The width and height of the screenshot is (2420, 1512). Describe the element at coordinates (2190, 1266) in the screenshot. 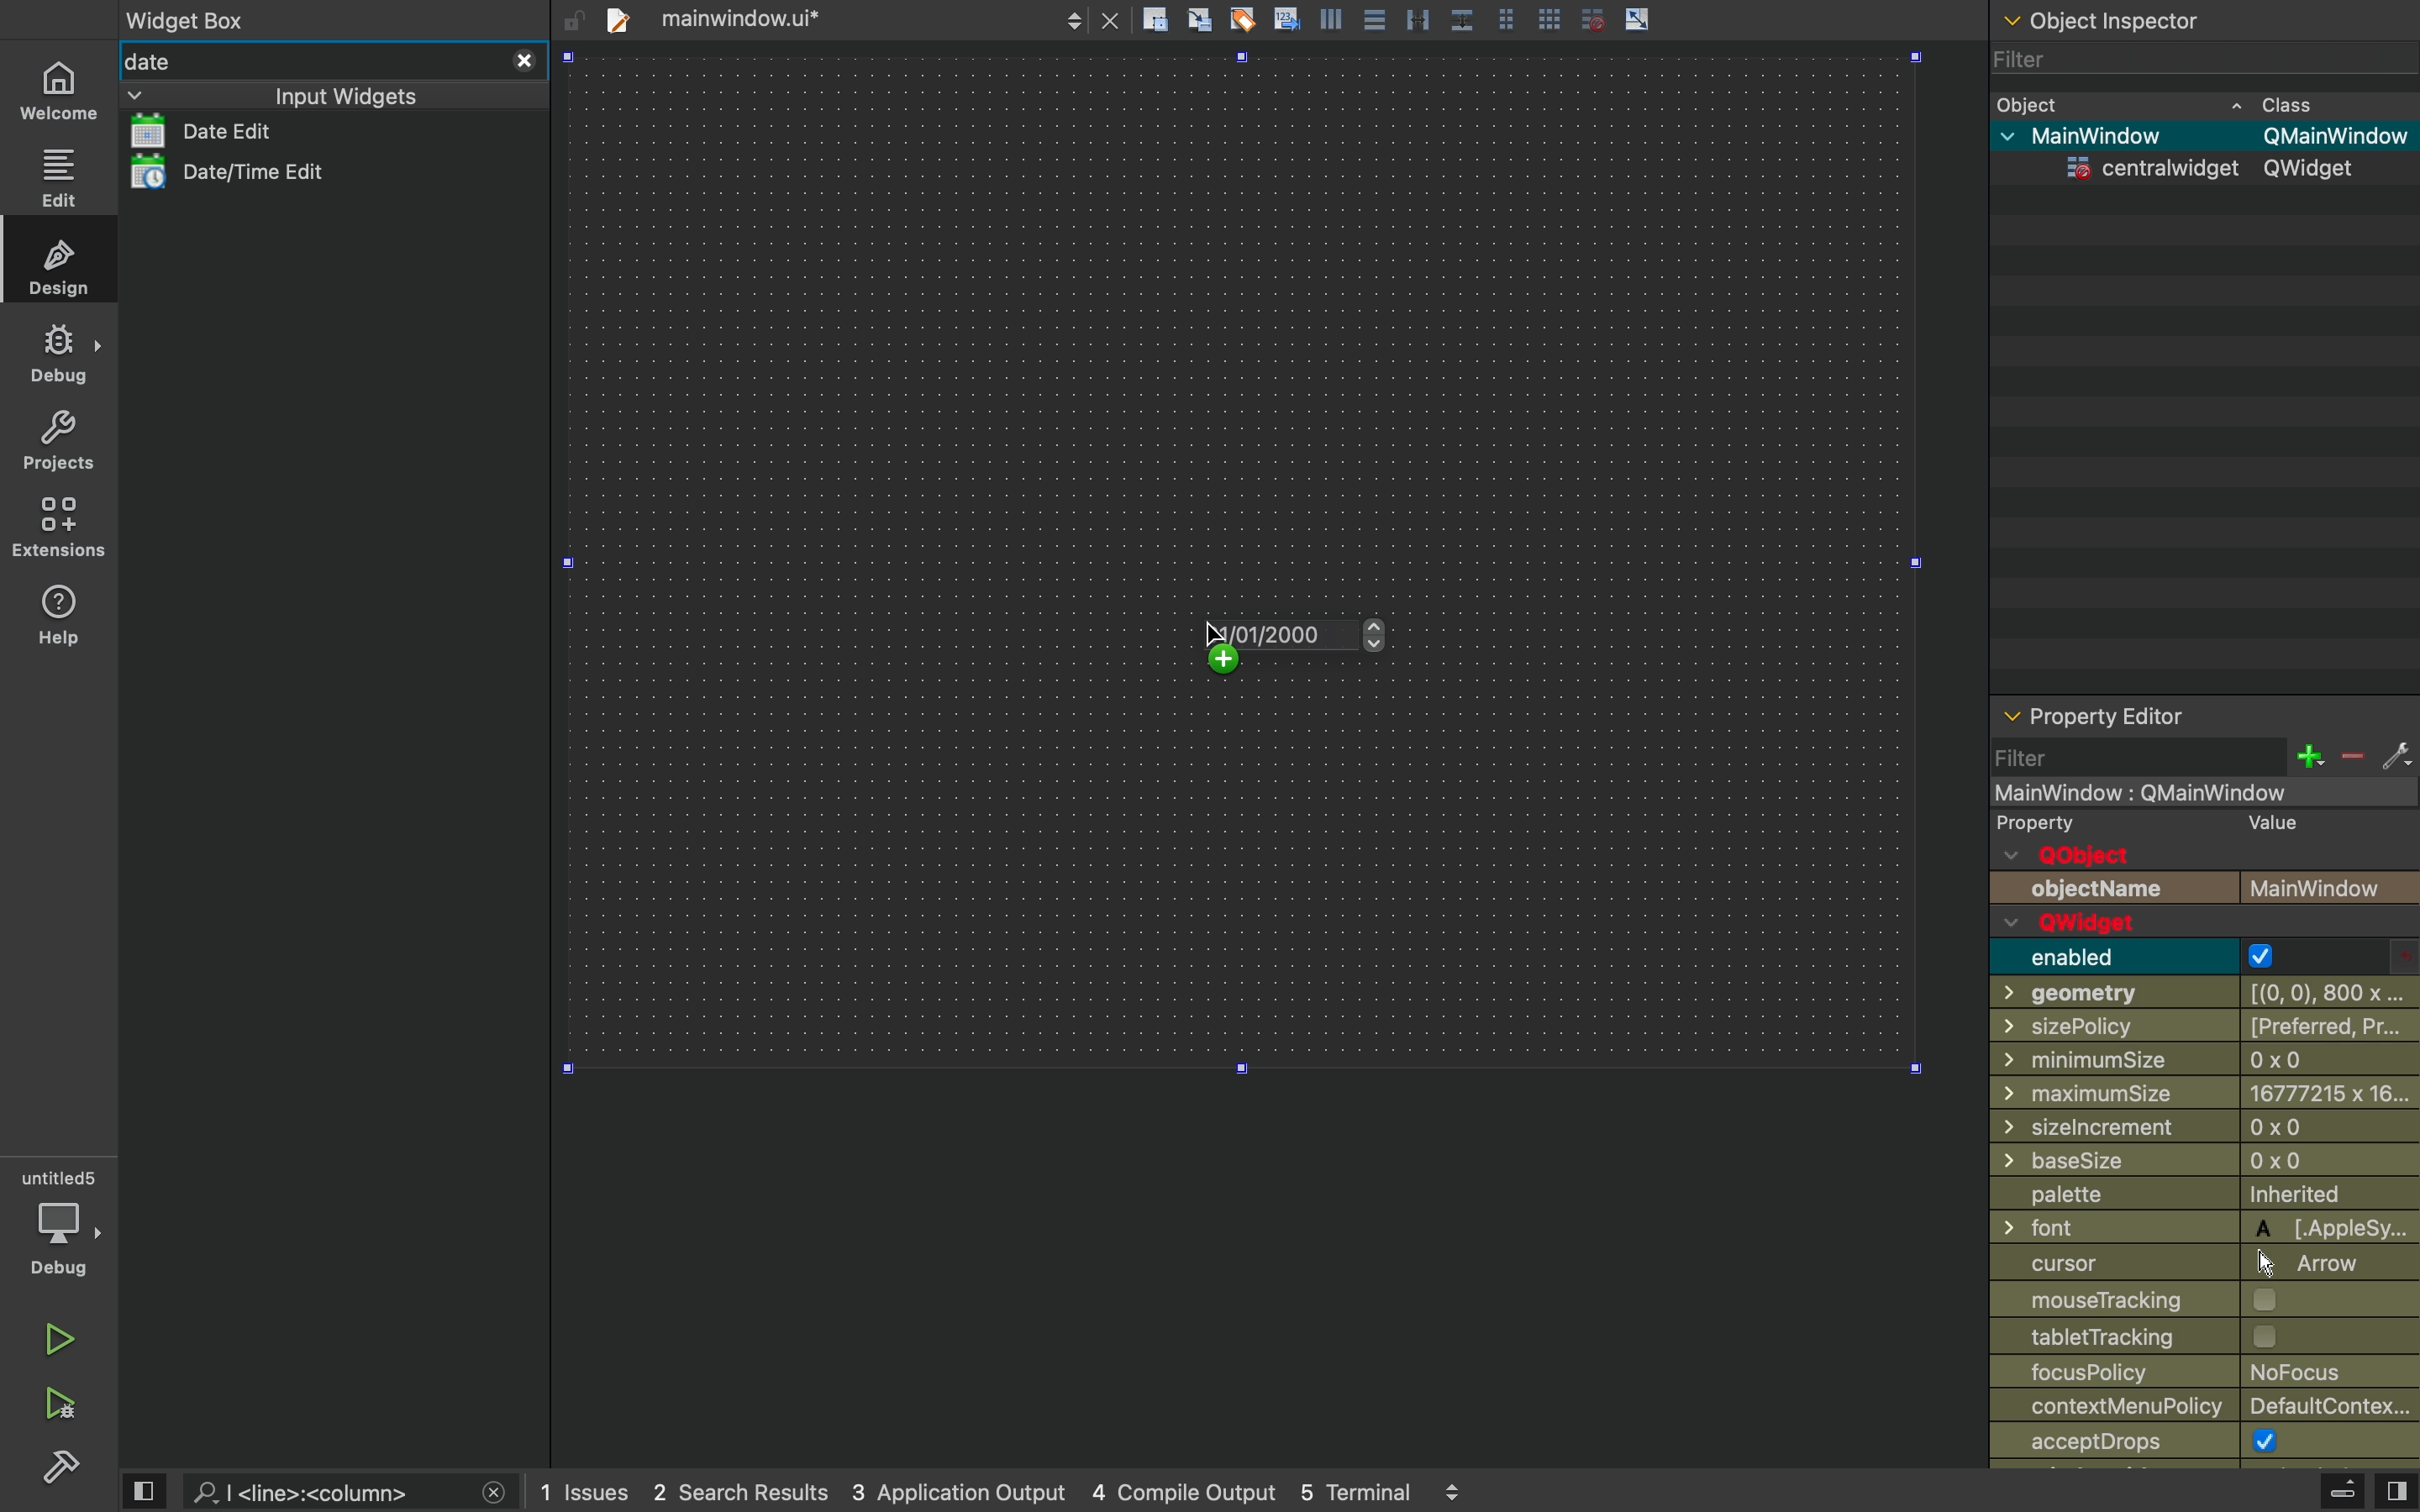

I see `cursor` at that location.